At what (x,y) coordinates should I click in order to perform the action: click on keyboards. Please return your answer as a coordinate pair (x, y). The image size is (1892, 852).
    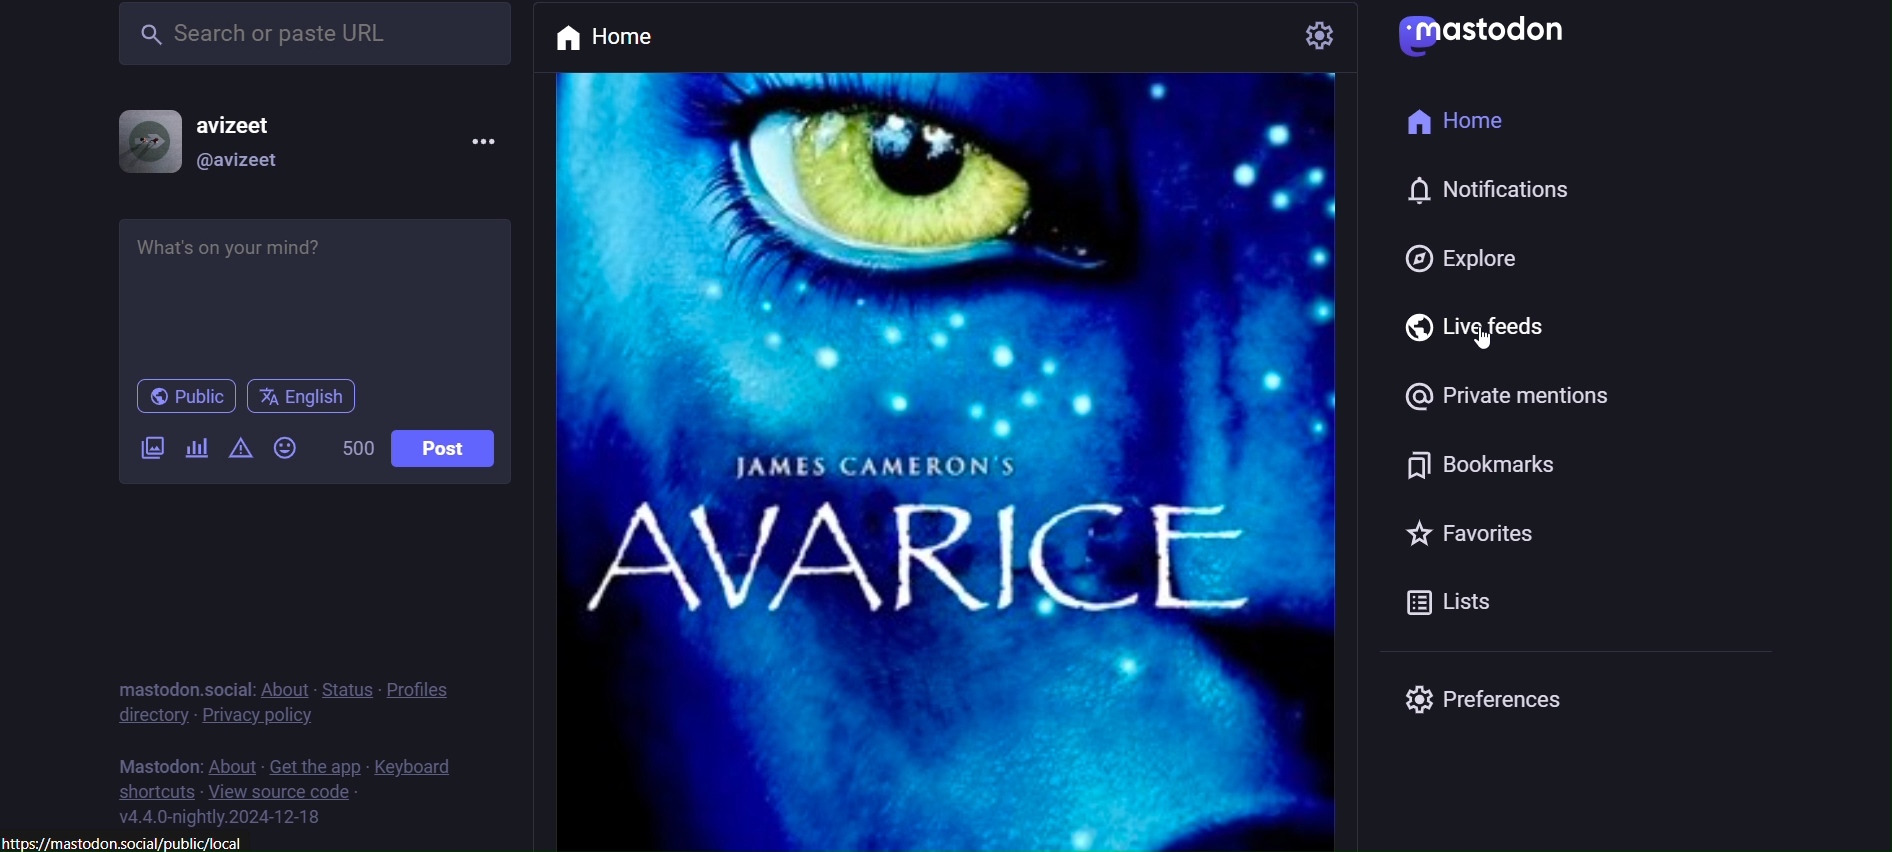
    Looking at the image, I should click on (417, 758).